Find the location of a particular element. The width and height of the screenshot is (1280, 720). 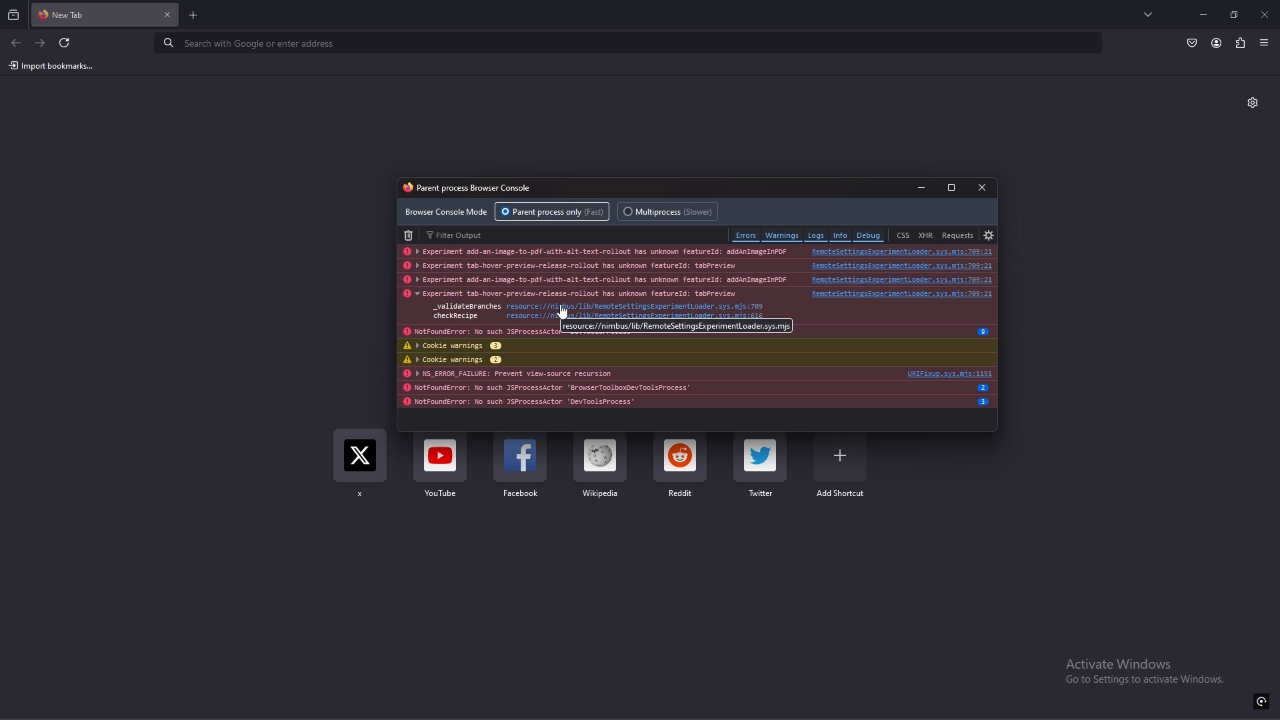

minimize is located at coordinates (923, 188).